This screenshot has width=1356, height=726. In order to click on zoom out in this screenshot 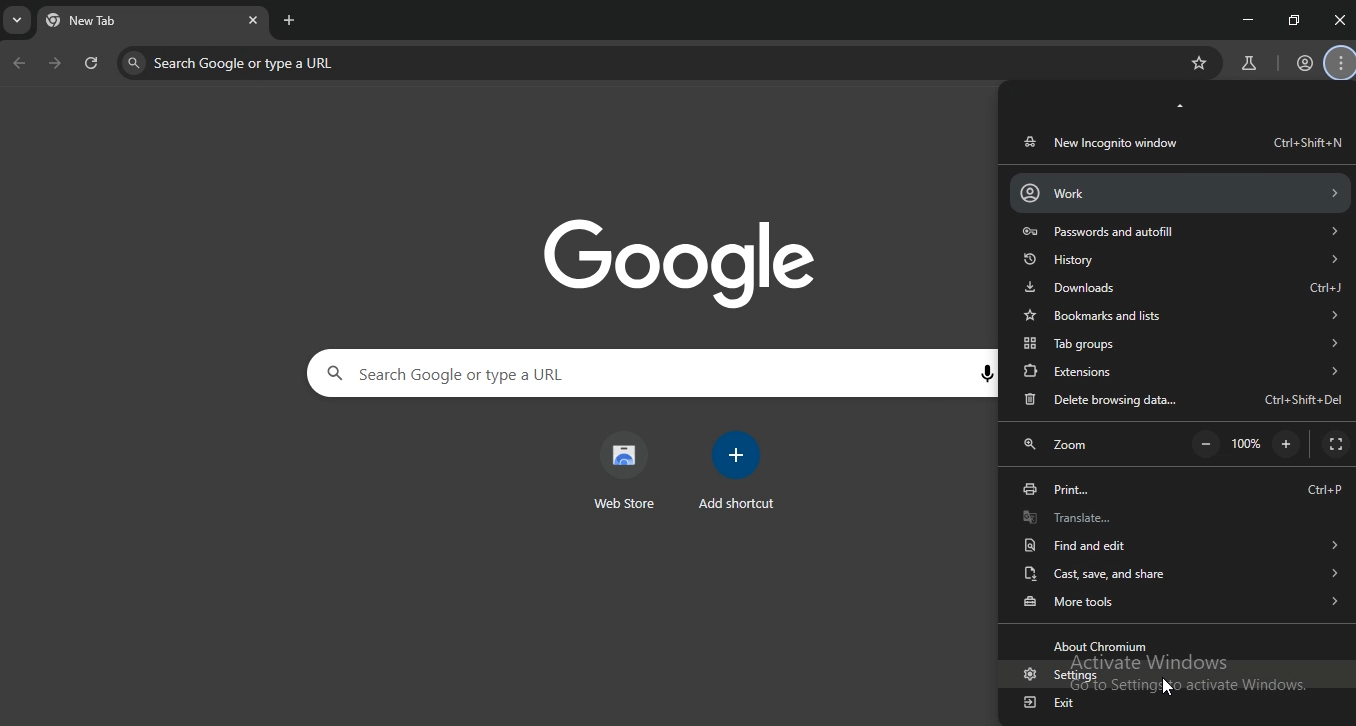, I will do `click(1286, 443)`.